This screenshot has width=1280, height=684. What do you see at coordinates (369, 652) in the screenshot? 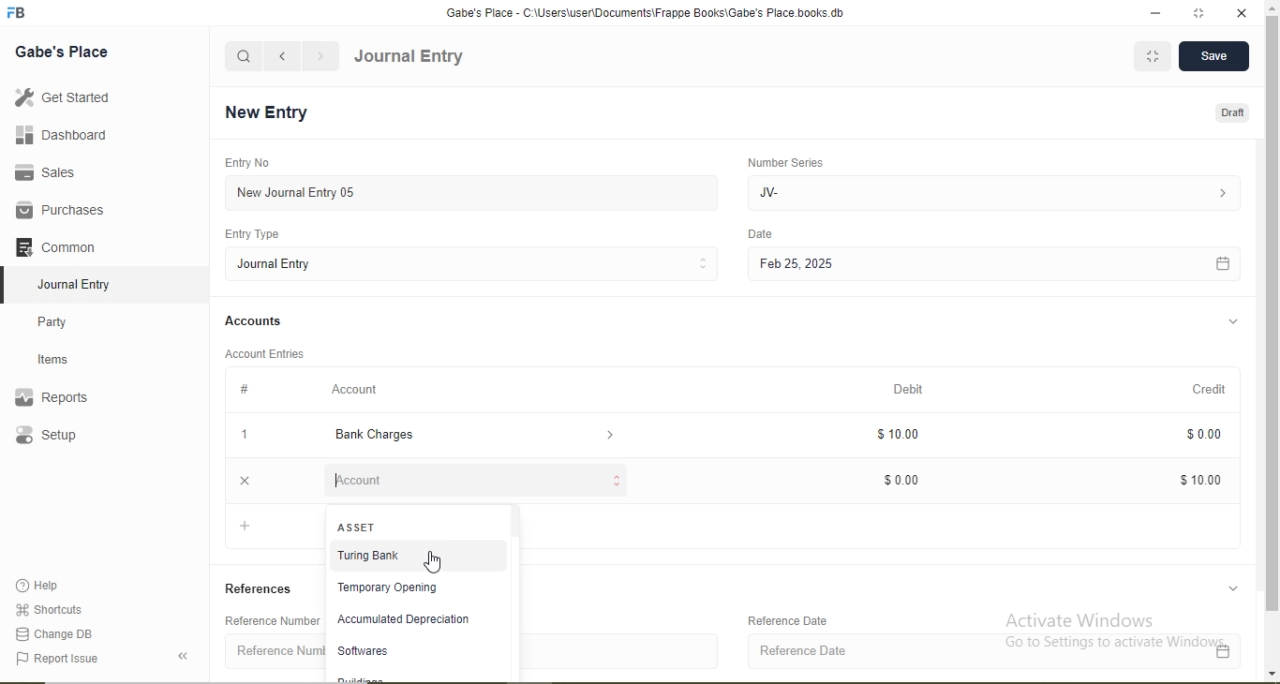
I see `Softwares` at bounding box center [369, 652].